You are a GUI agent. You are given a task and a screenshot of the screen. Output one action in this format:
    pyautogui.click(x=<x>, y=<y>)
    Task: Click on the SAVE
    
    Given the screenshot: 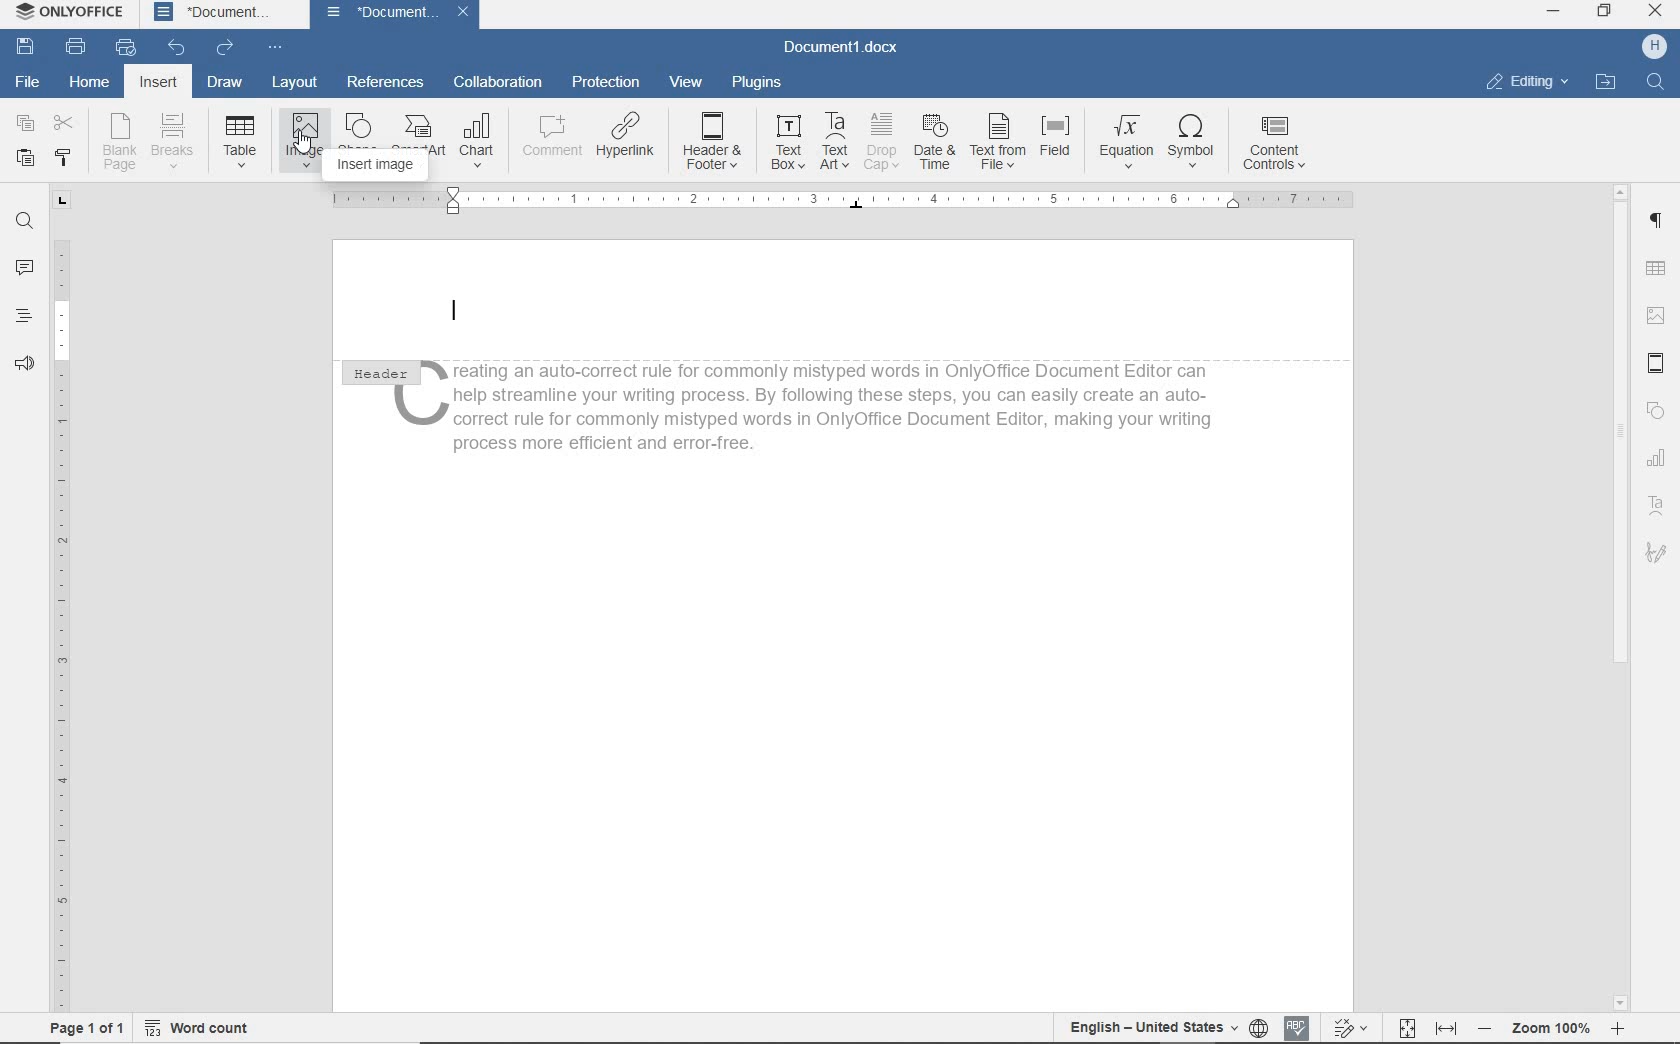 What is the action you would take?
    pyautogui.click(x=28, y=46)
    